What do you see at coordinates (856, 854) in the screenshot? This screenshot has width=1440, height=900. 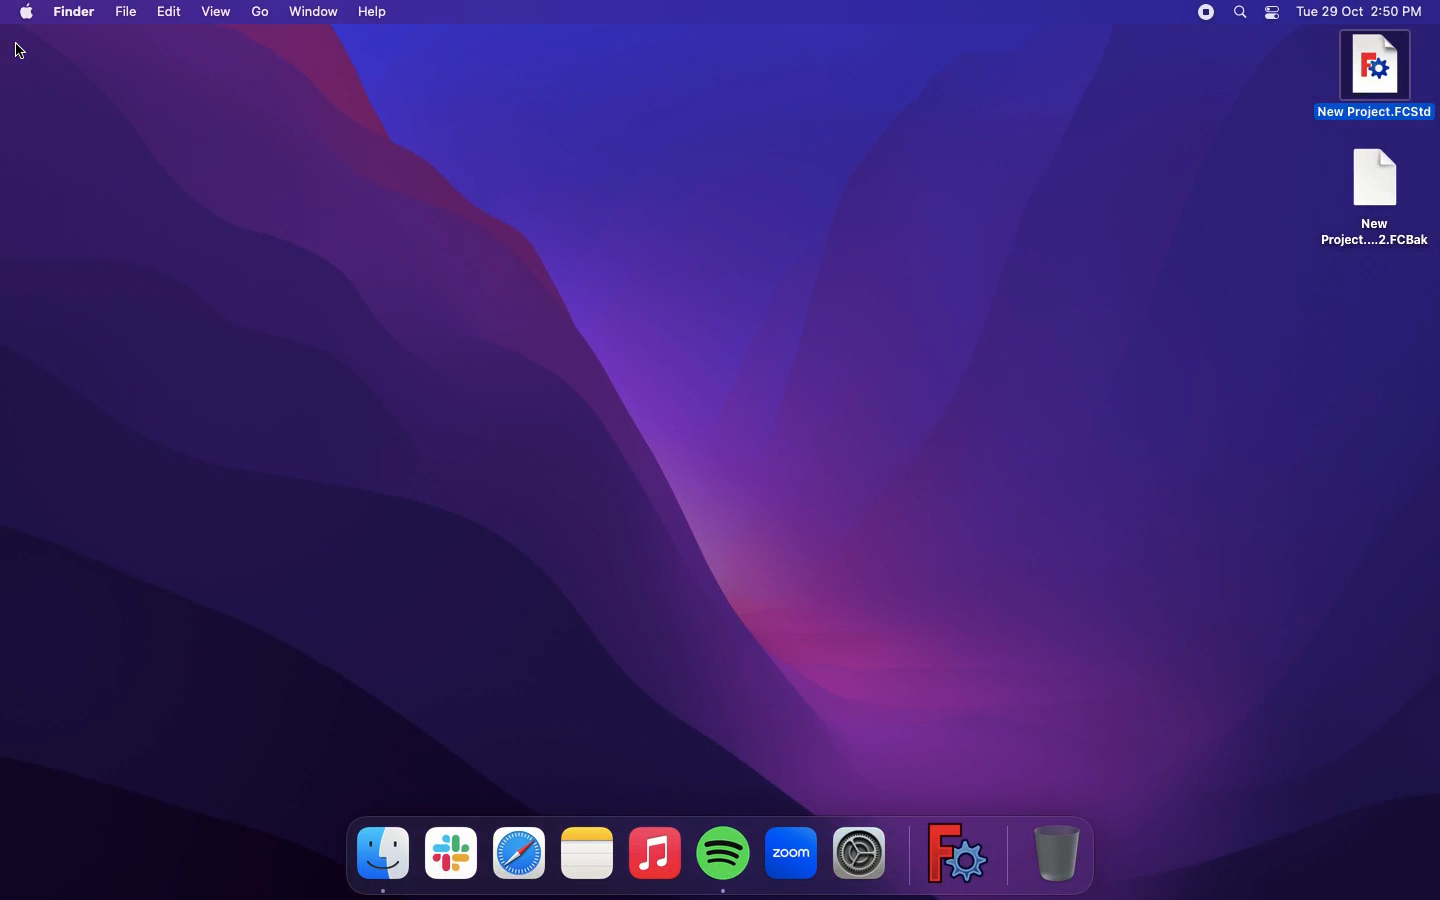 I see `SystemPreferences` at bounding box center [856, 854].